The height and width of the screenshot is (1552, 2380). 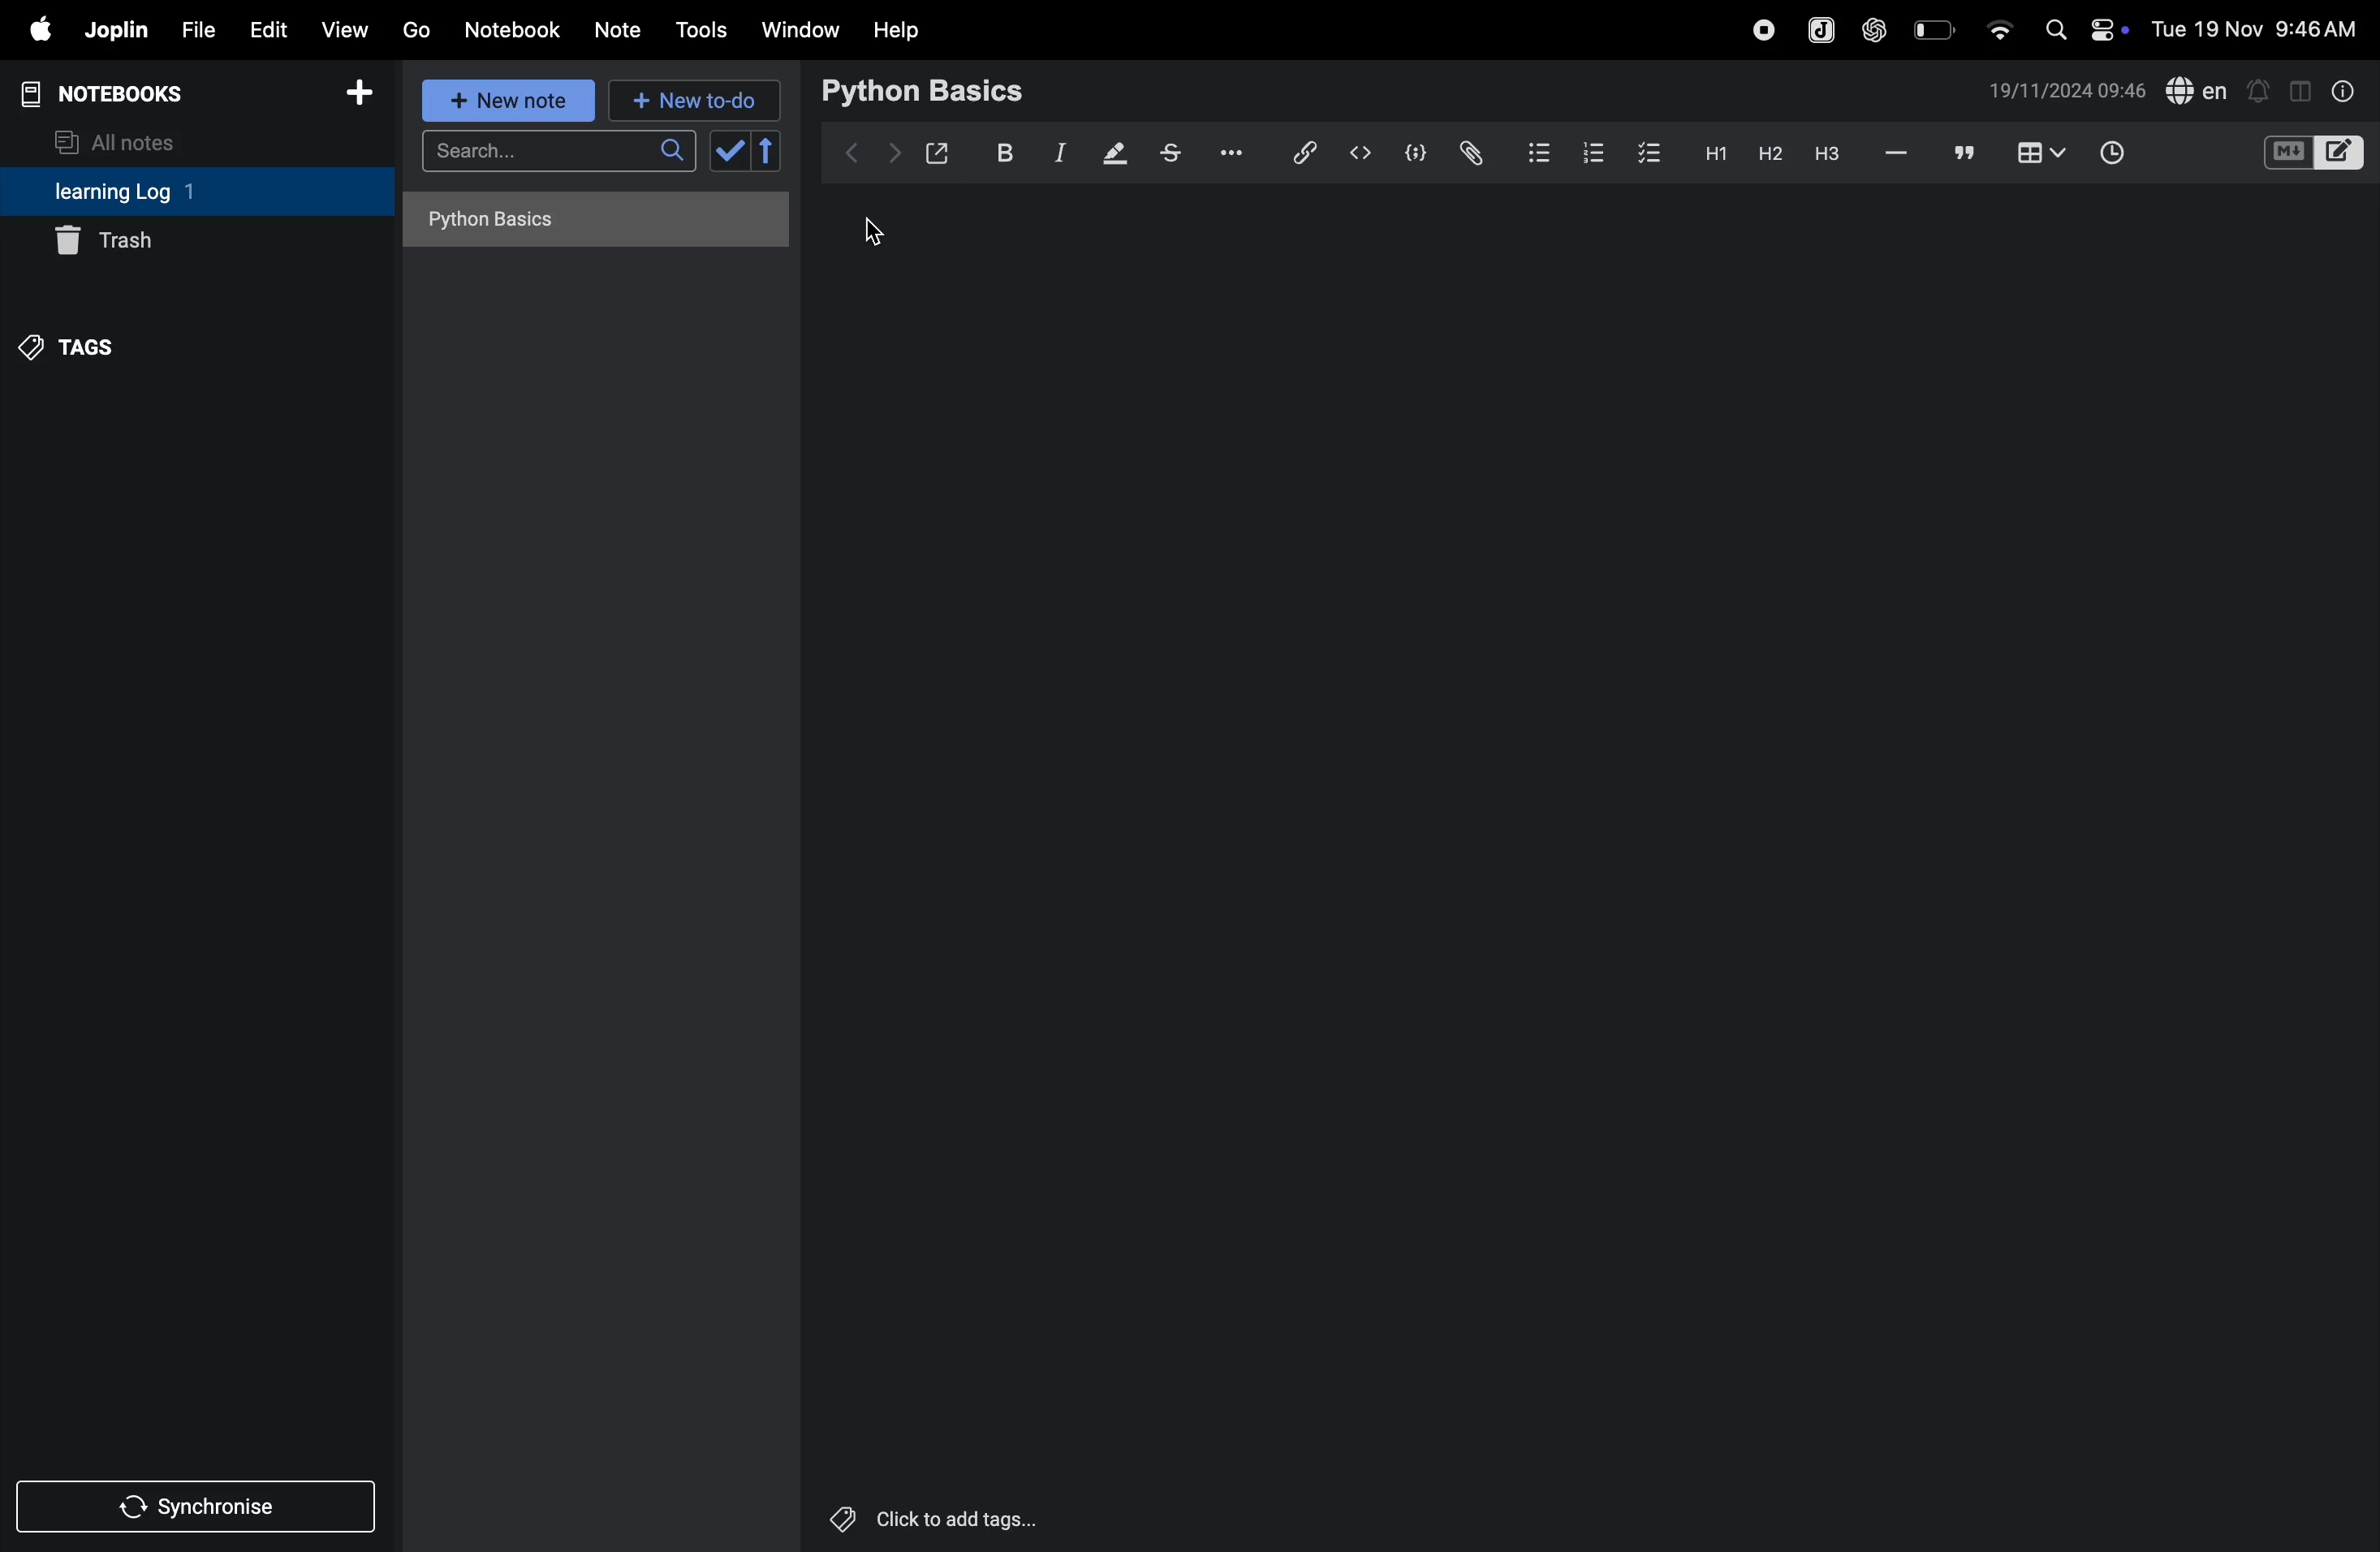 What do you see at coordinates (346, 29) in the screenshot?
I see `view` at bounding box center [346, 29].